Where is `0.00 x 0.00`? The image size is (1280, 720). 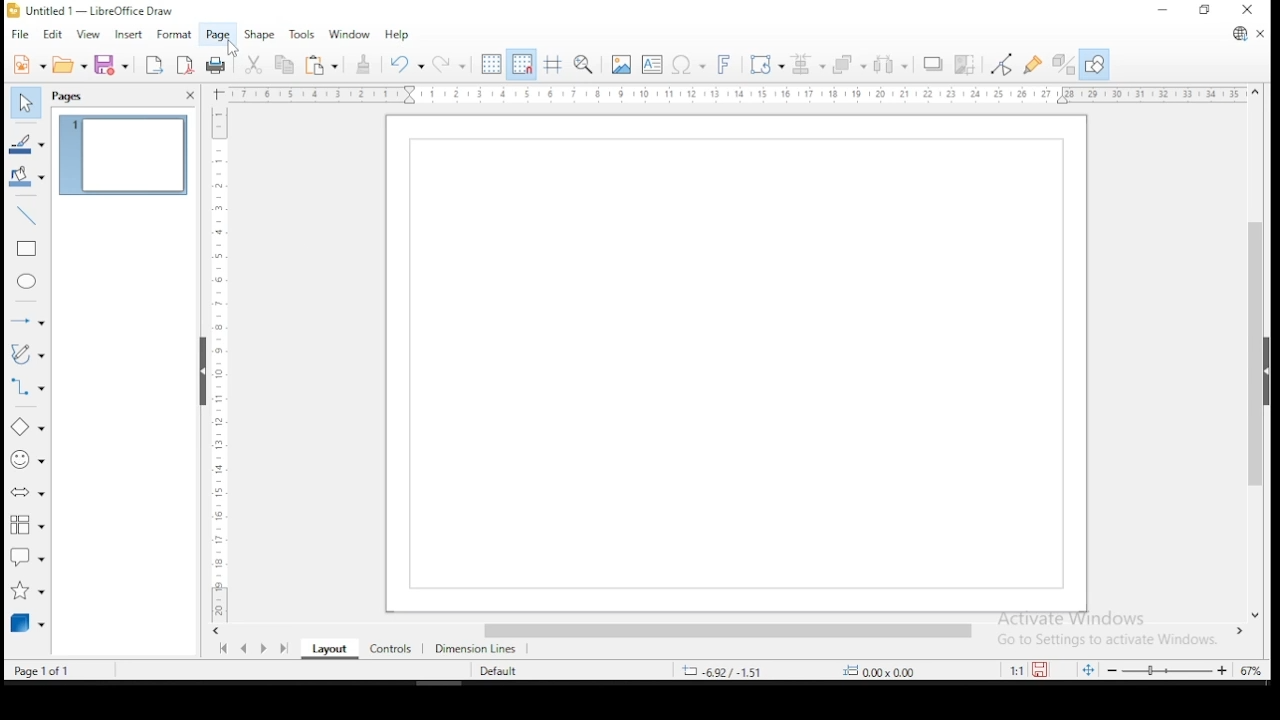
0.00 x 0.00 is located at coordinates (901, 671).